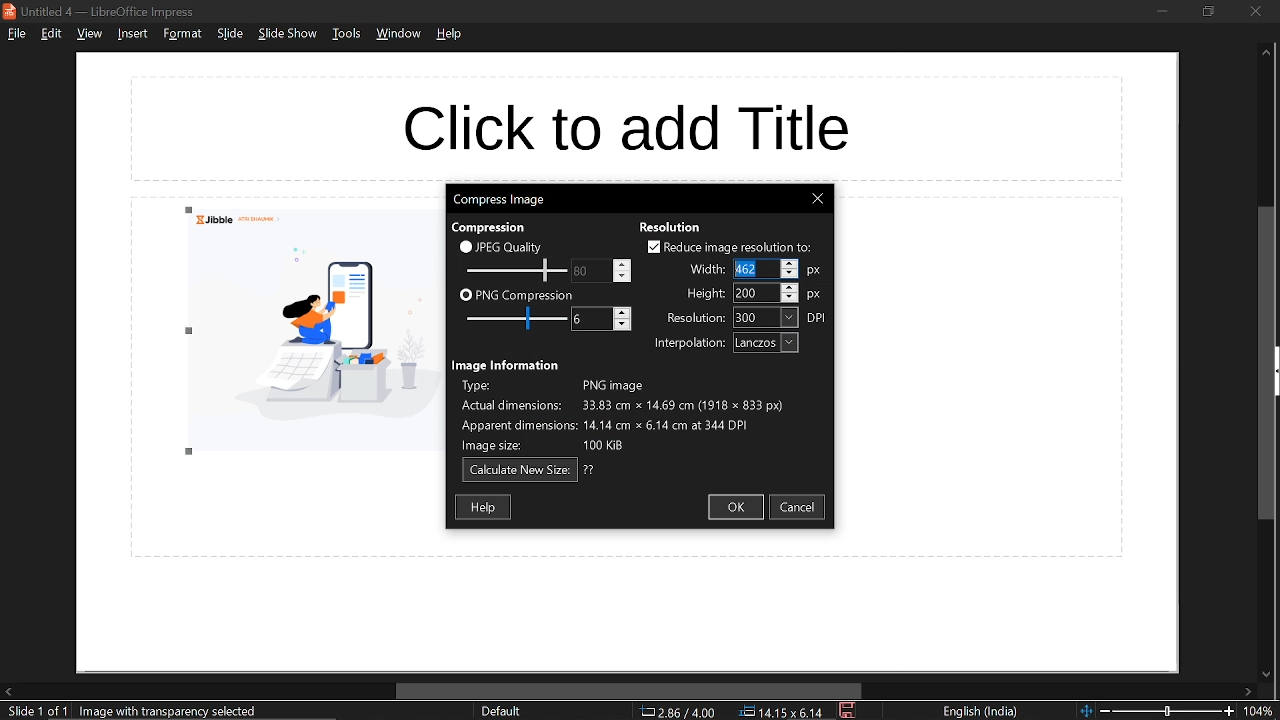 The image size is (1280, 720). I want to click on help, so click(451, 34).